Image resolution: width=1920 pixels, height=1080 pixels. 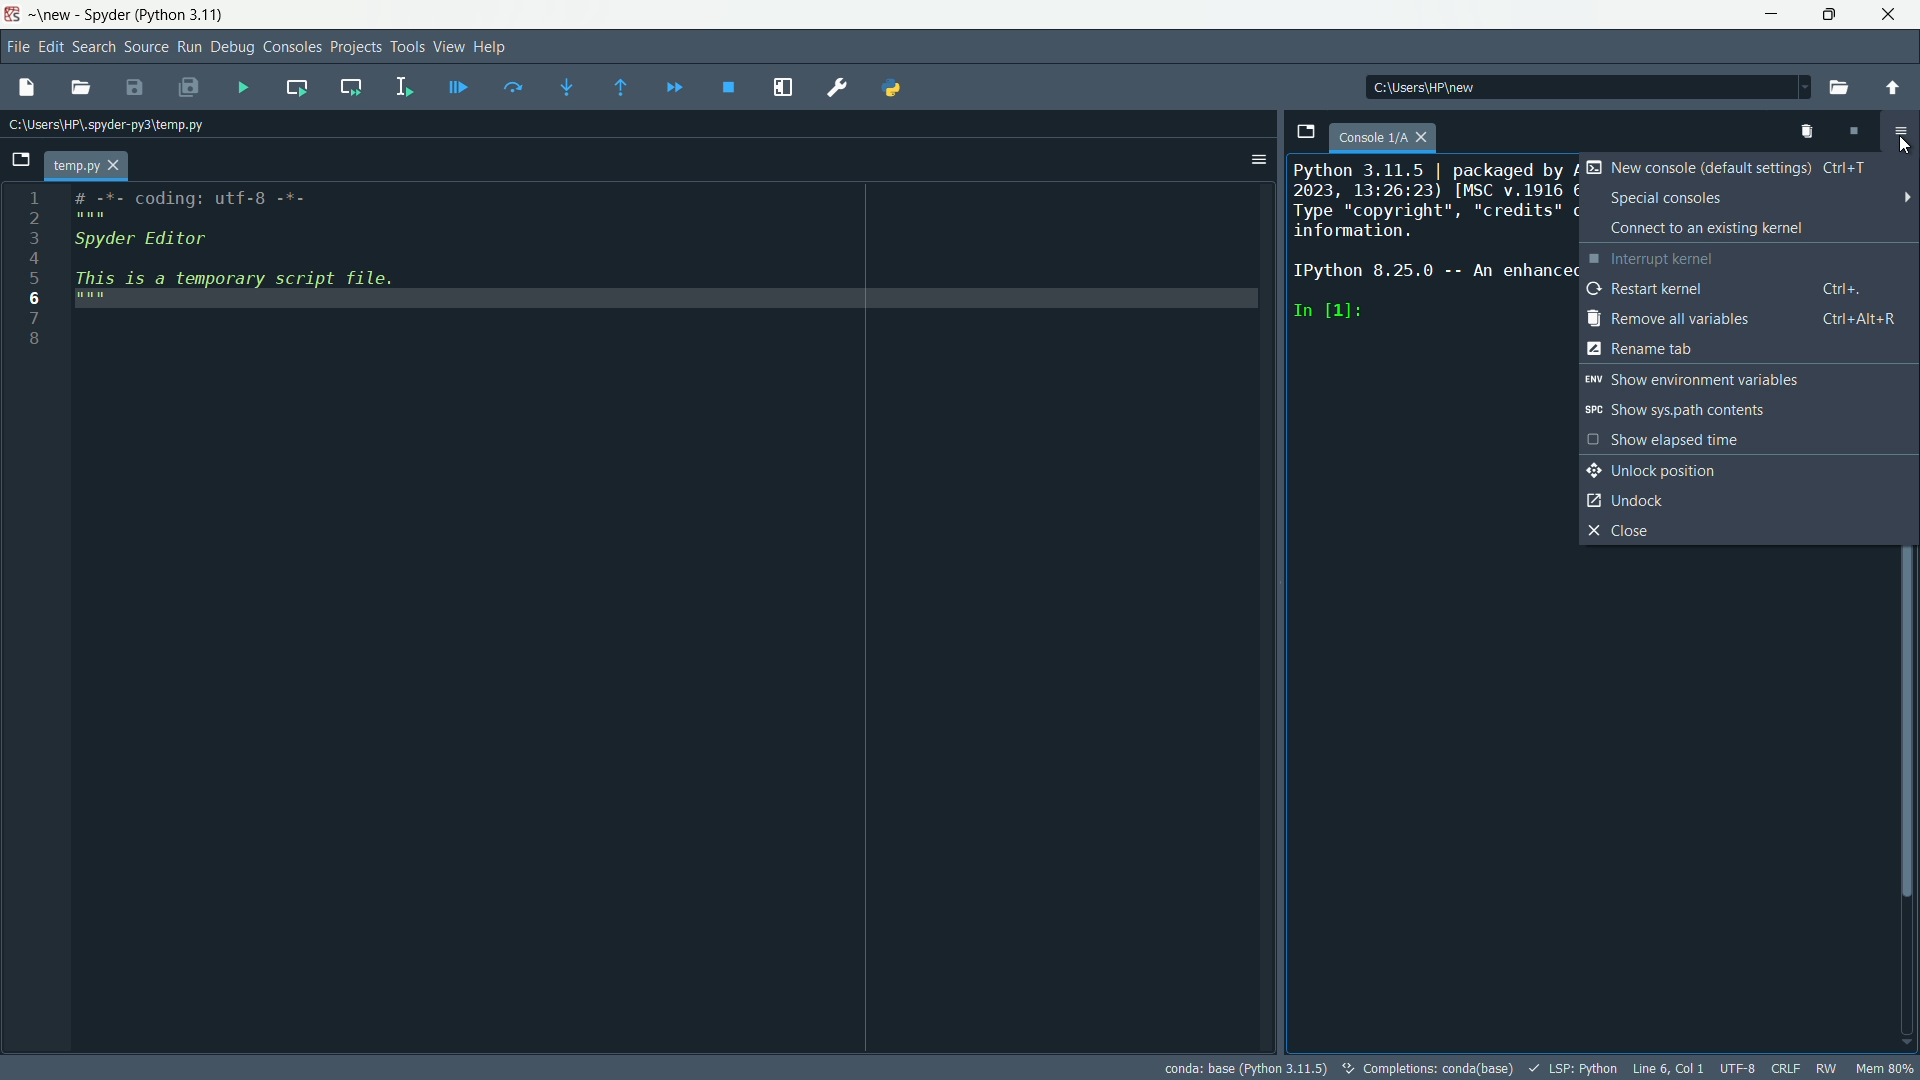 I want to click on debug file, so click(x=458, y=85).